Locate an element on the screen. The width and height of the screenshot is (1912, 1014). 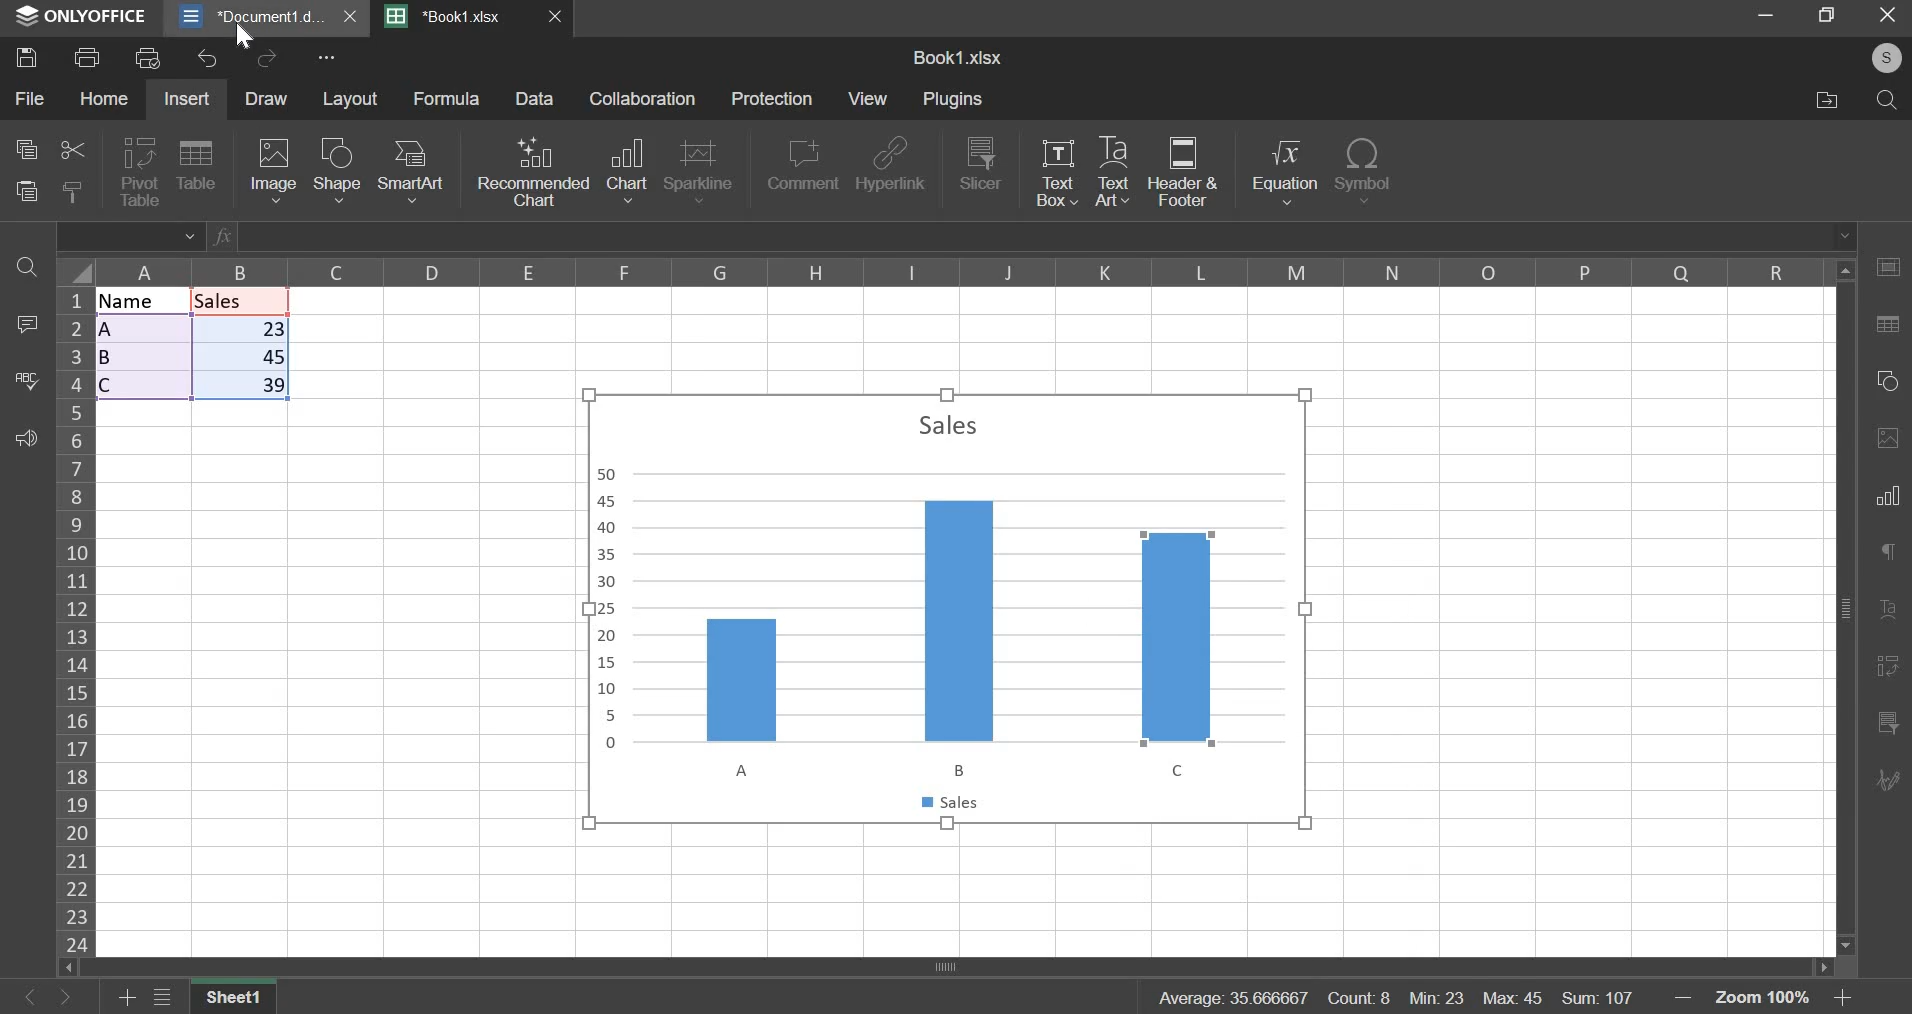
rows is located at coordinates (77, 620).